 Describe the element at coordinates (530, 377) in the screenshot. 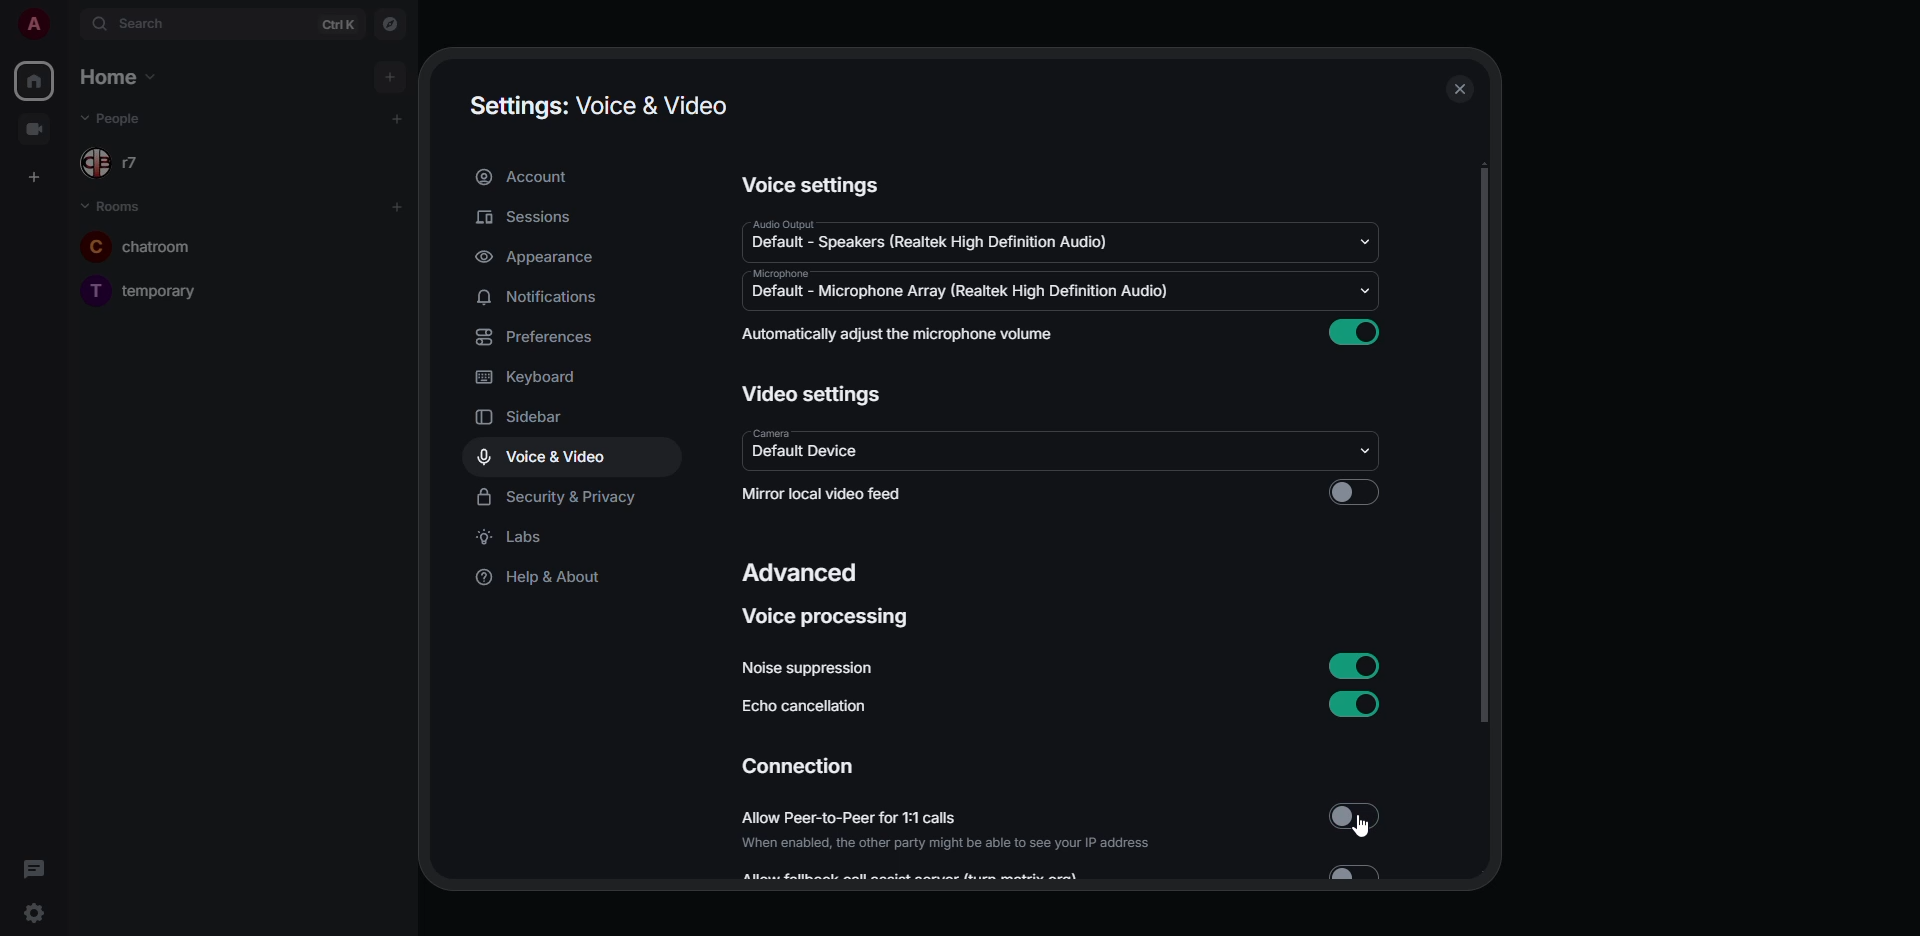

I see `keyboard` at that location.